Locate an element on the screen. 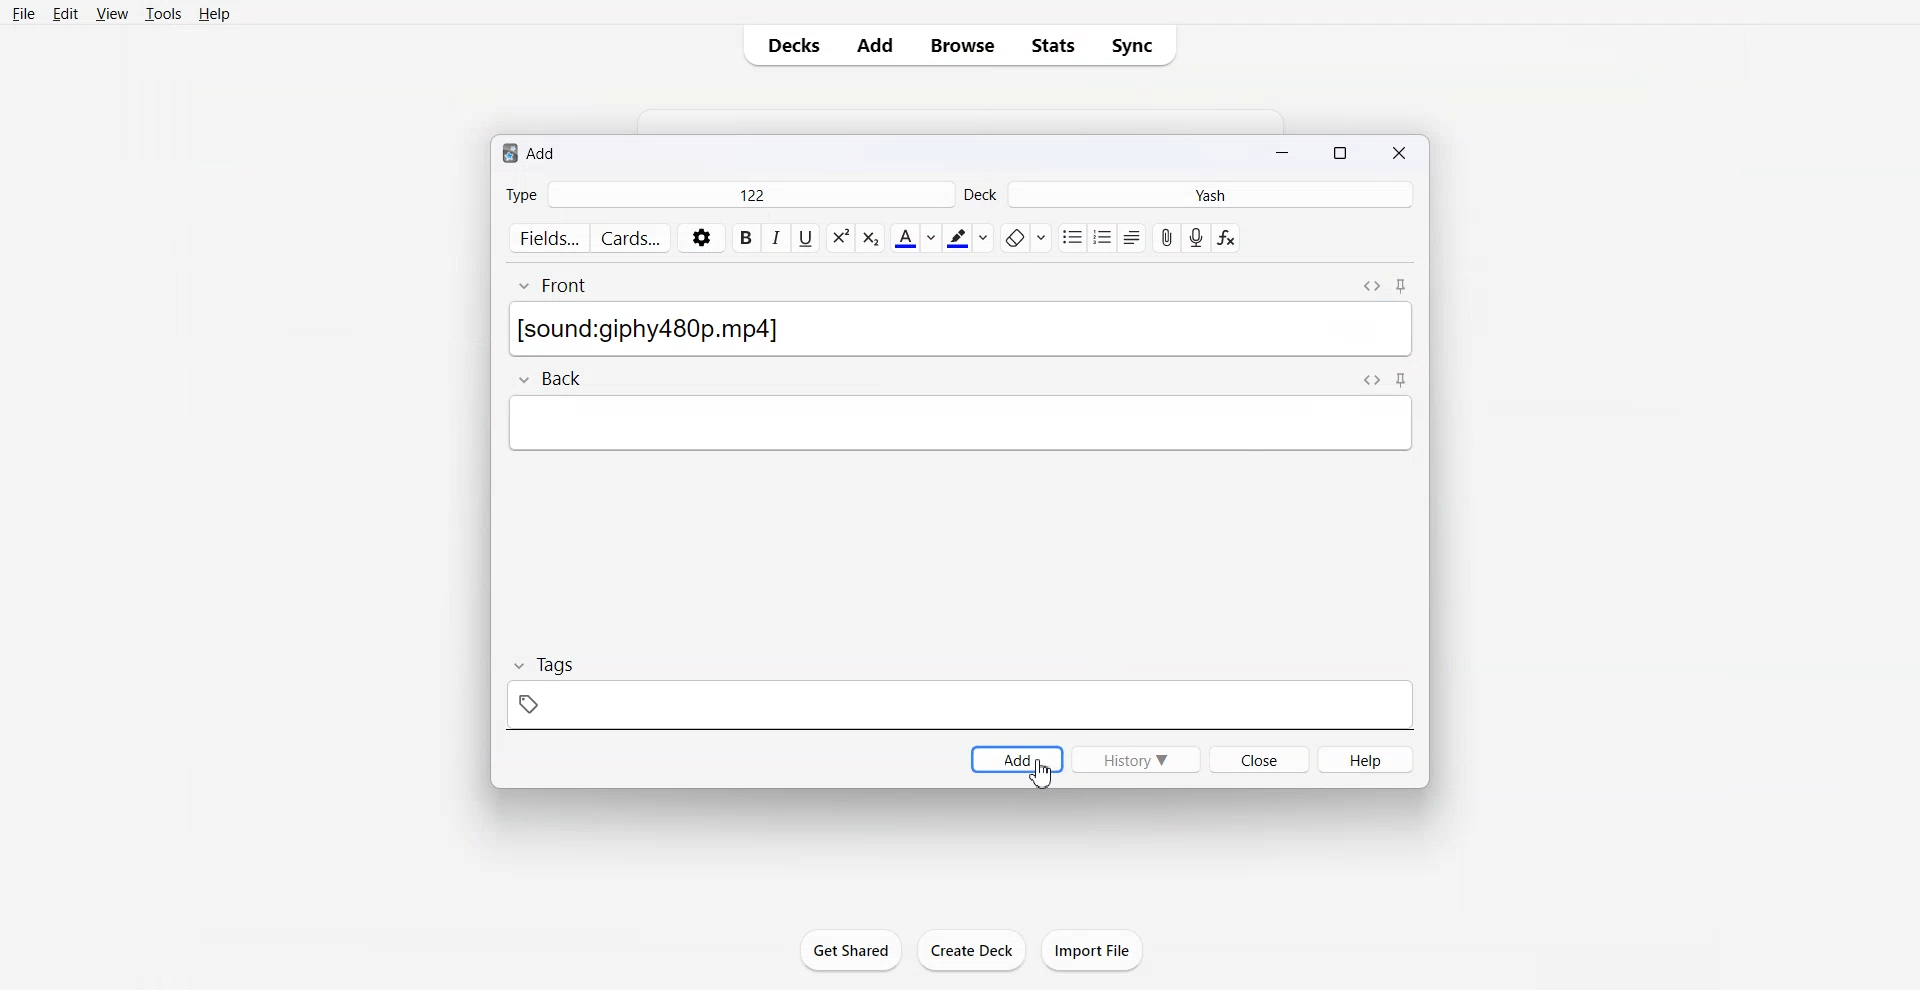 The width and height of the screenshot is (1920, 990). Type is located at coordinates (521, 193).